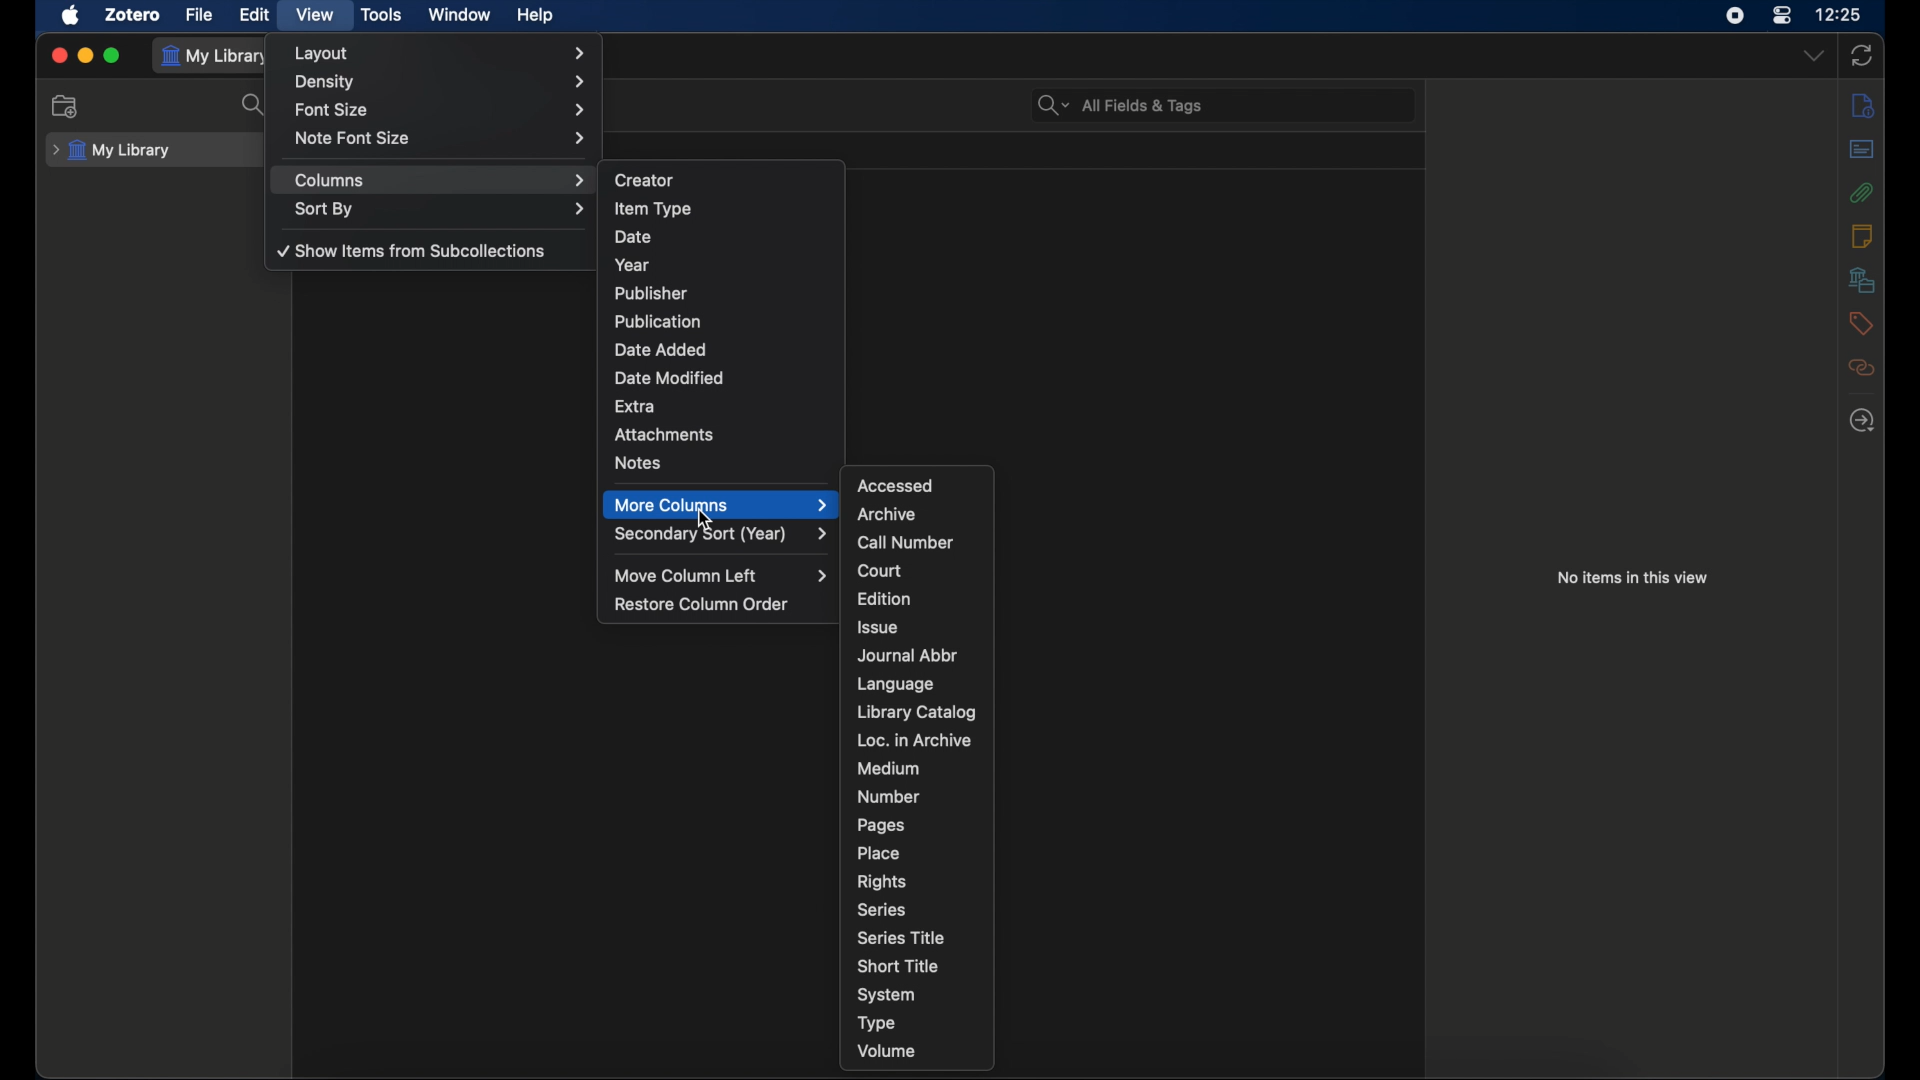 The width and height of the screenshot is (1920, 1080). I want to click on item type, so click(654, 210).